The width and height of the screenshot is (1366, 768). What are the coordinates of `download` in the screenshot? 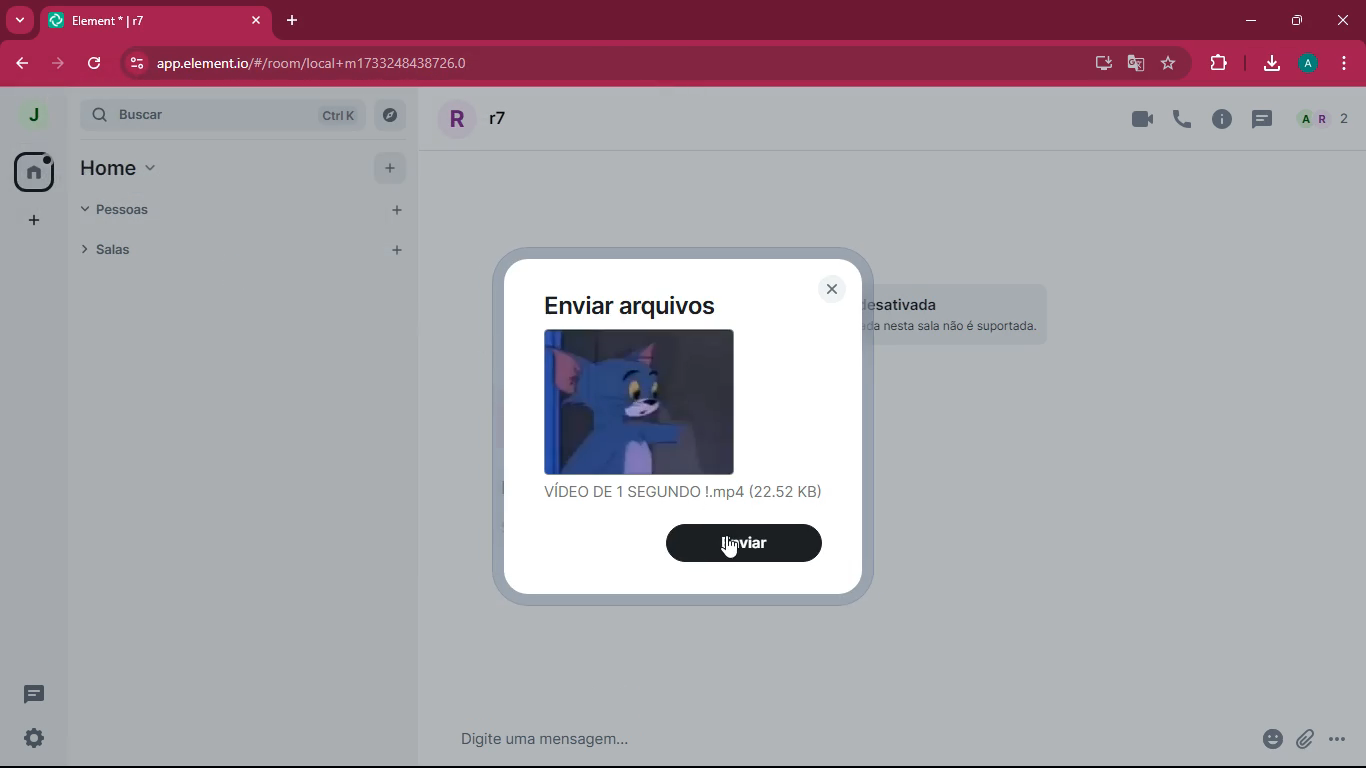 It's located at (1272, 65).